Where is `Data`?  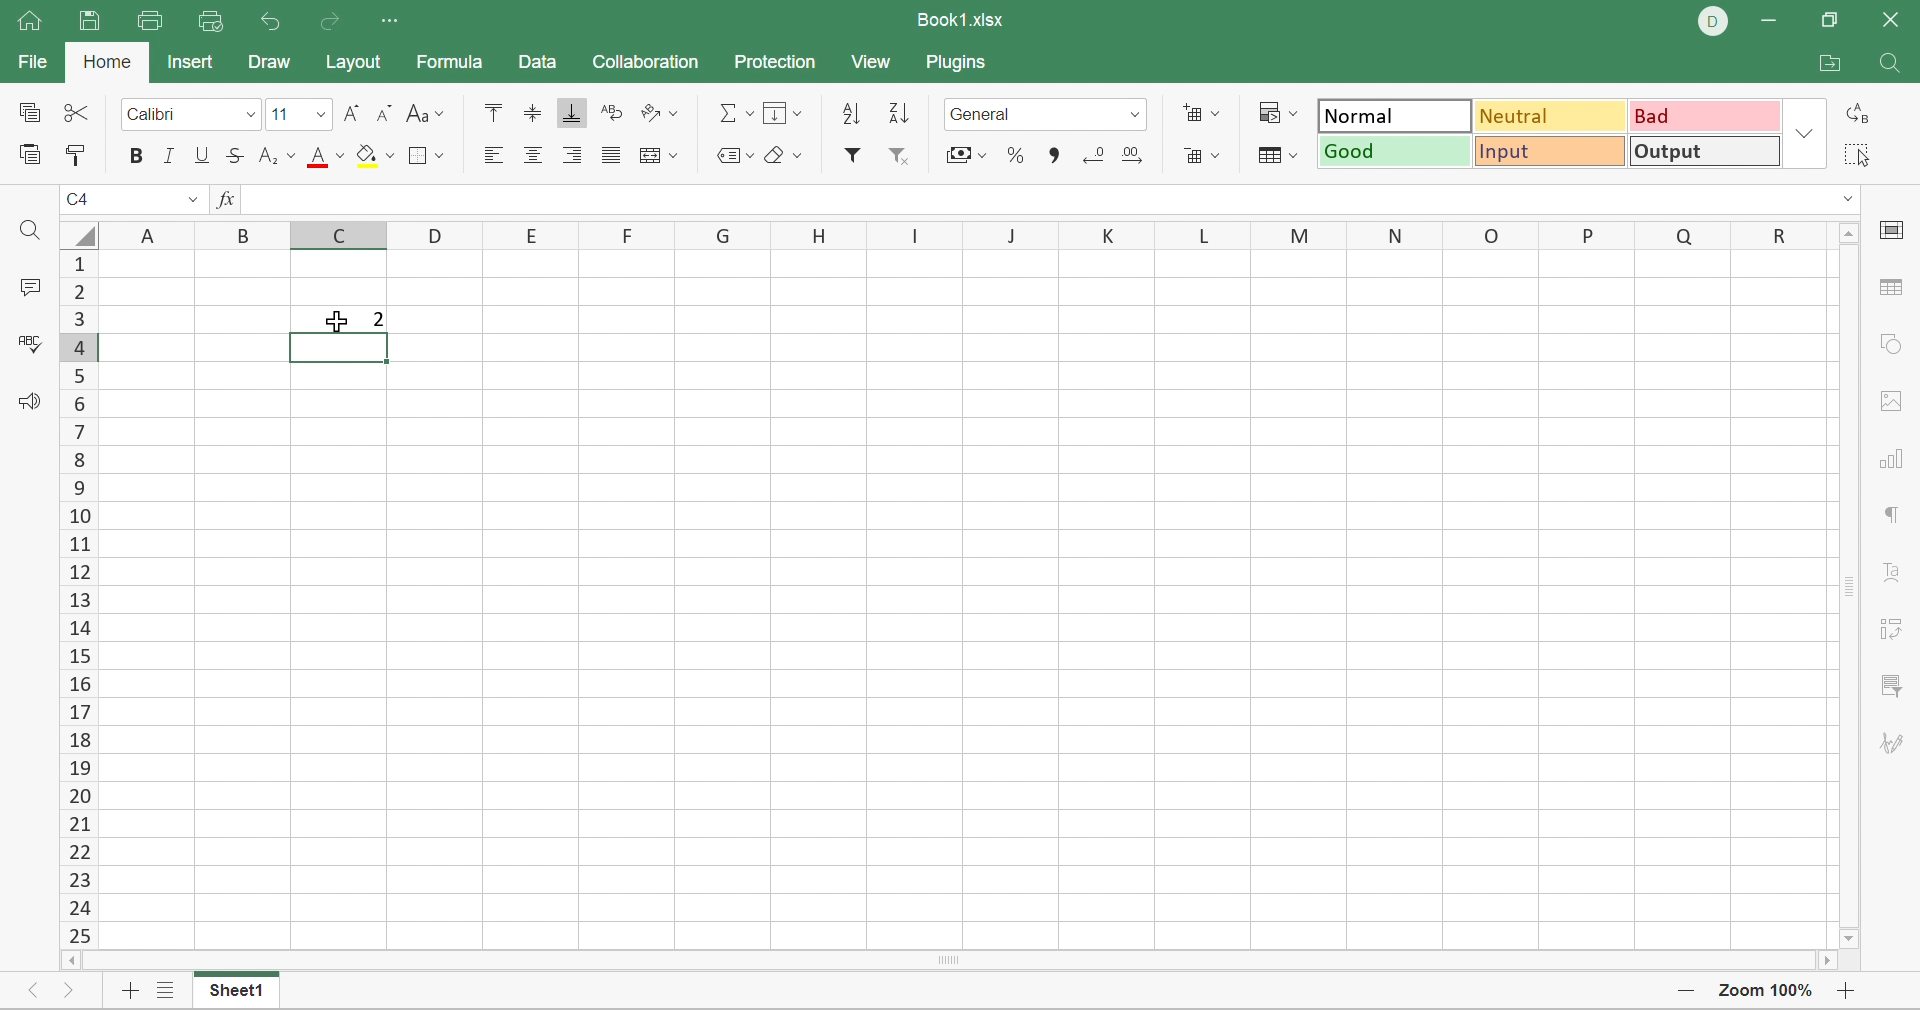 Data is located at coordinates (541, 65).